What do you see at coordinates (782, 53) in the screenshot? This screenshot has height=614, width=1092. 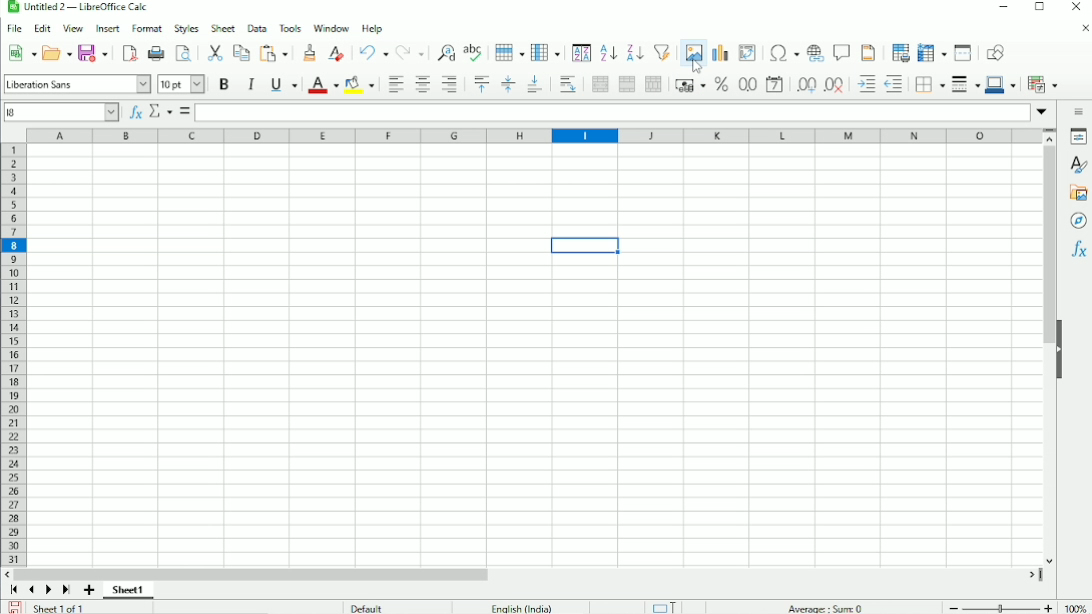 I see `Insert special characters` at bounding box center [782, 53].